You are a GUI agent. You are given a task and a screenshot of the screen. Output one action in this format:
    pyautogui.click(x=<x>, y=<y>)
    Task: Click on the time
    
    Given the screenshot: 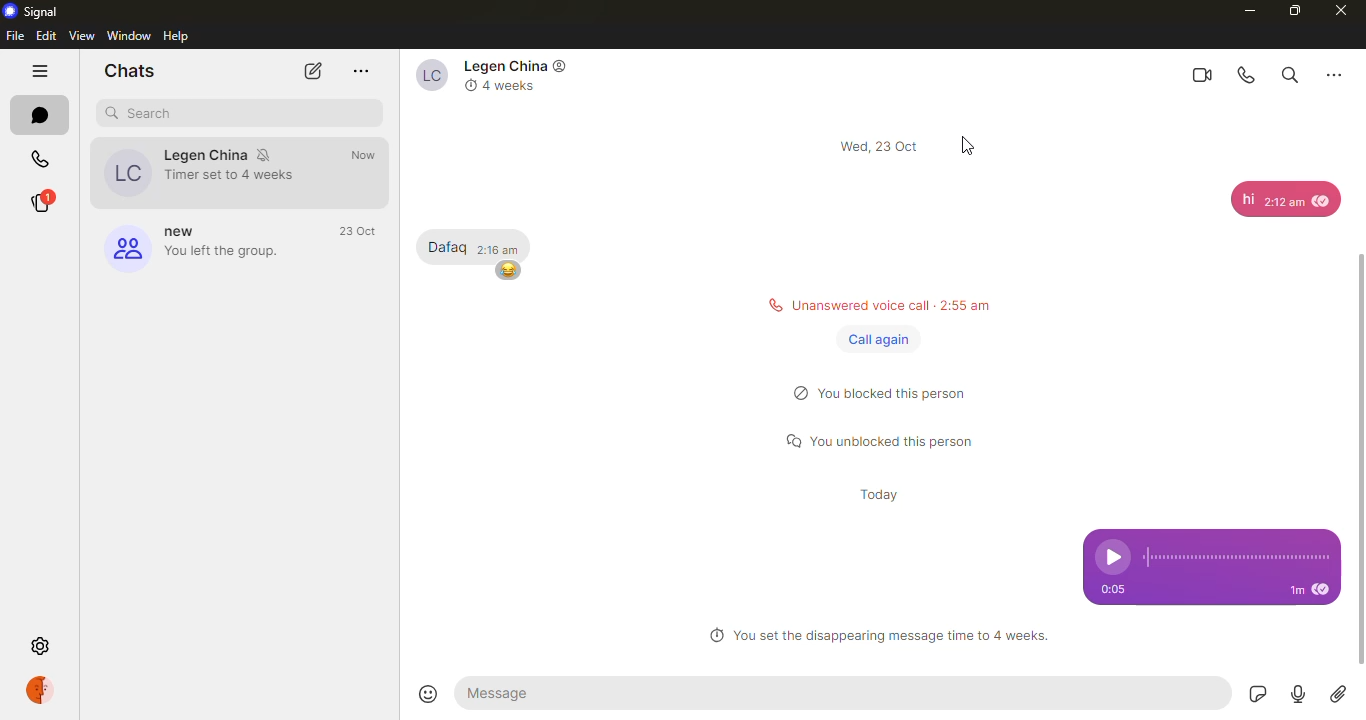 What is the action you would take?
    pyautogui.click(x=371, y=156)
    